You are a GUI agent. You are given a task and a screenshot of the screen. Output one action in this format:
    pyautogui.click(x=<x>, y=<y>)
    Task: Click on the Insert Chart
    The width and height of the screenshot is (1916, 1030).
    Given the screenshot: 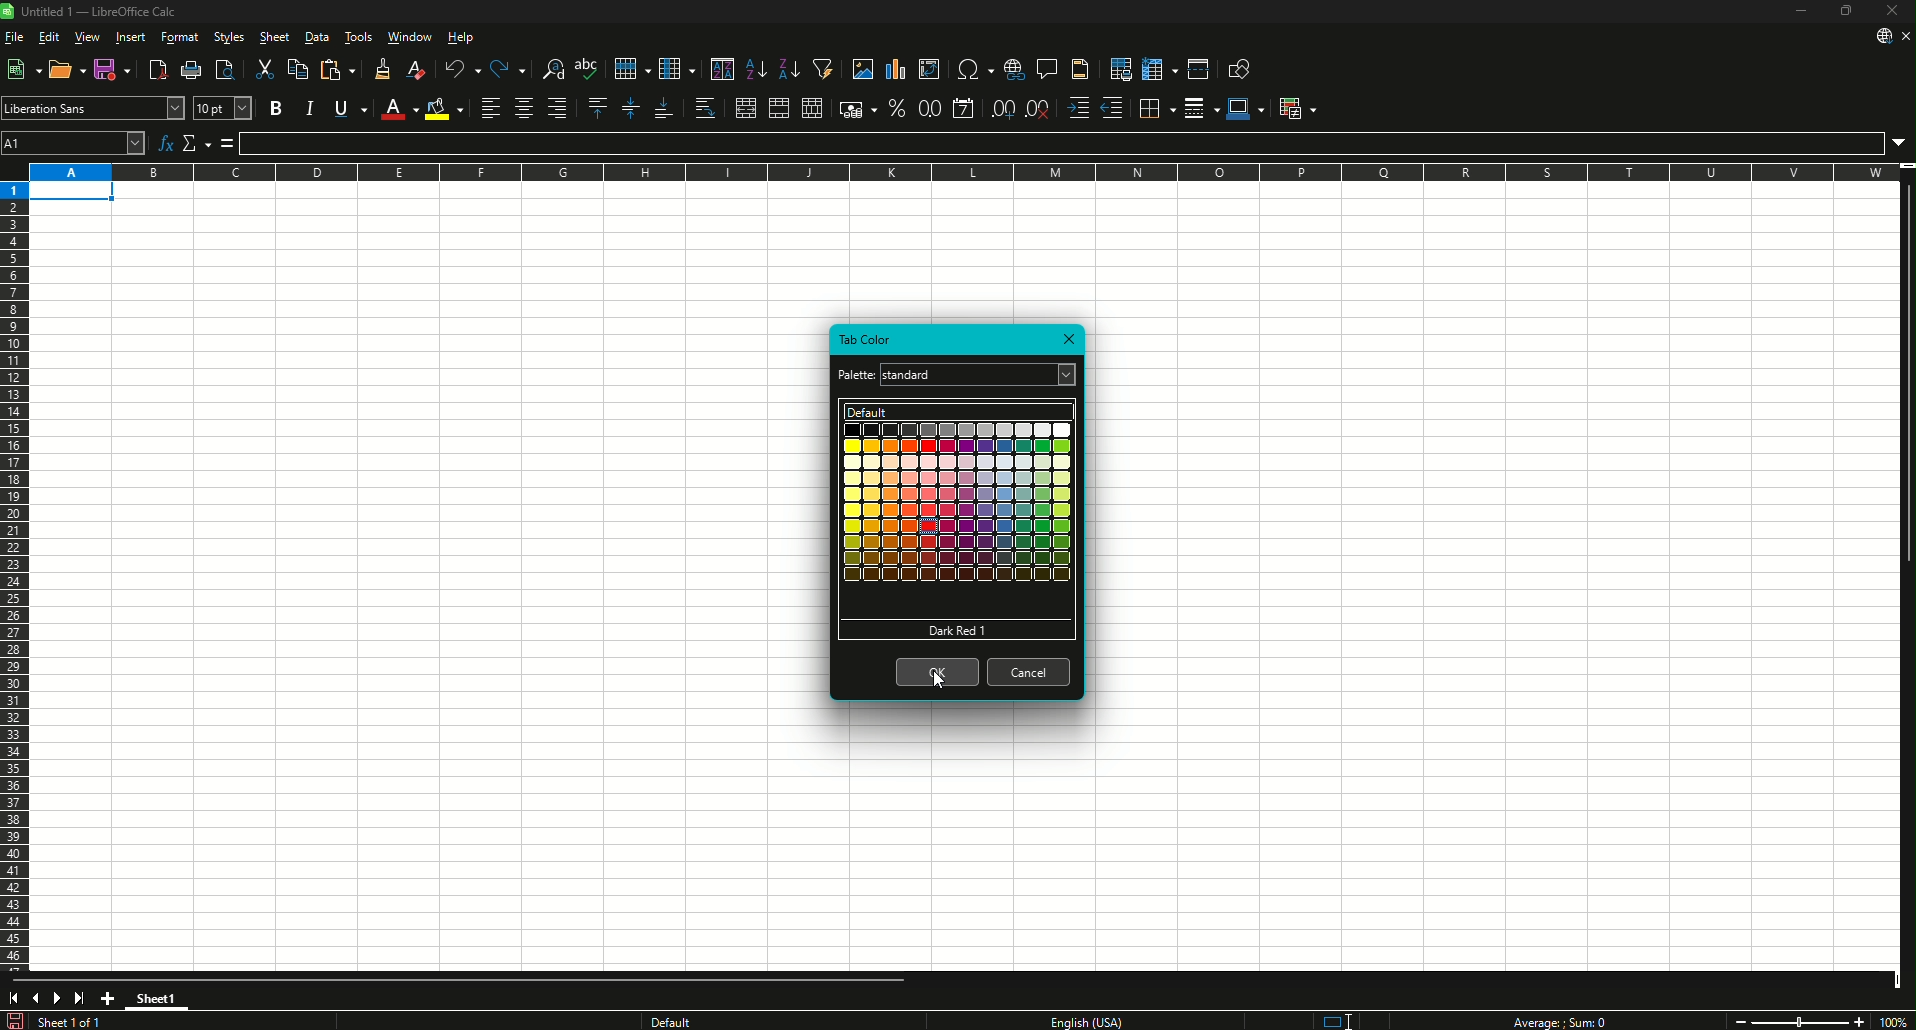 What is the action you would take?
    pyautogui.click(x=896, y=69)
    